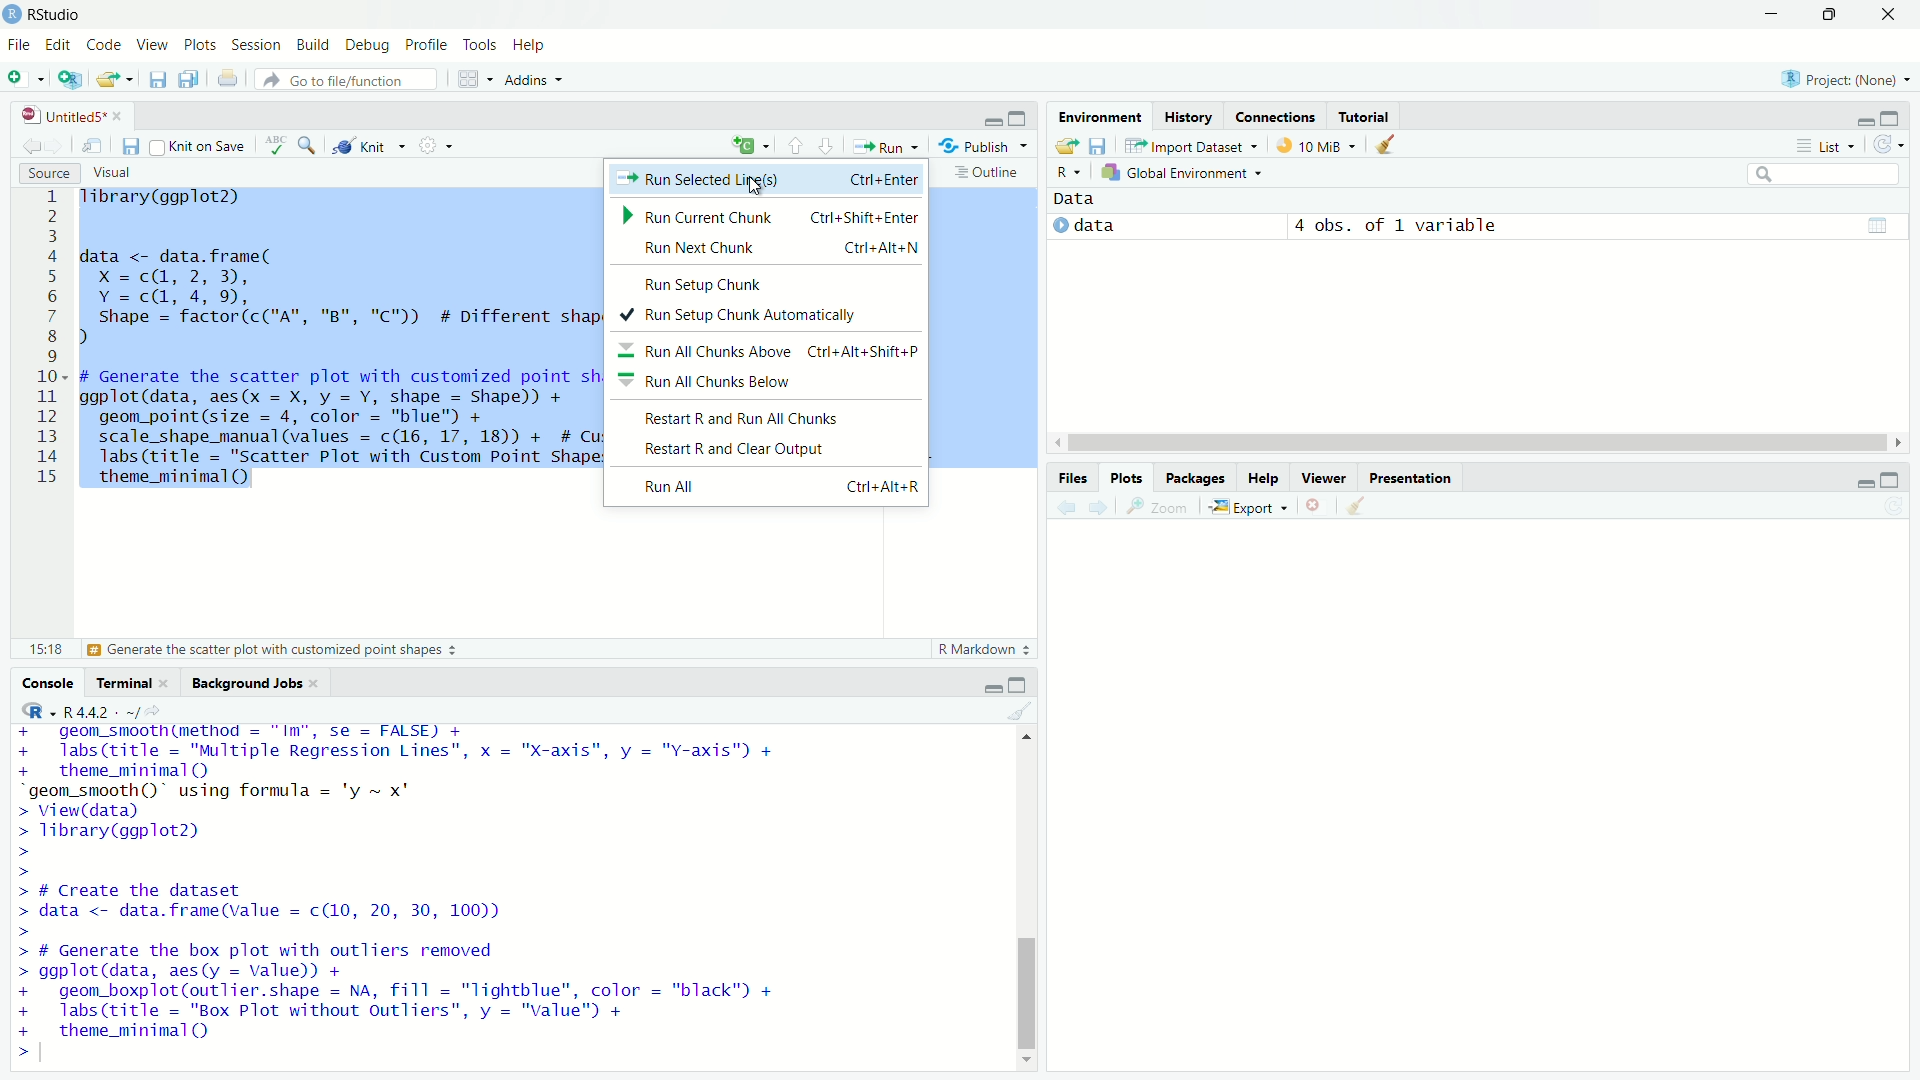  I want to click on horizontal scroll bar, so click(1478, 442).